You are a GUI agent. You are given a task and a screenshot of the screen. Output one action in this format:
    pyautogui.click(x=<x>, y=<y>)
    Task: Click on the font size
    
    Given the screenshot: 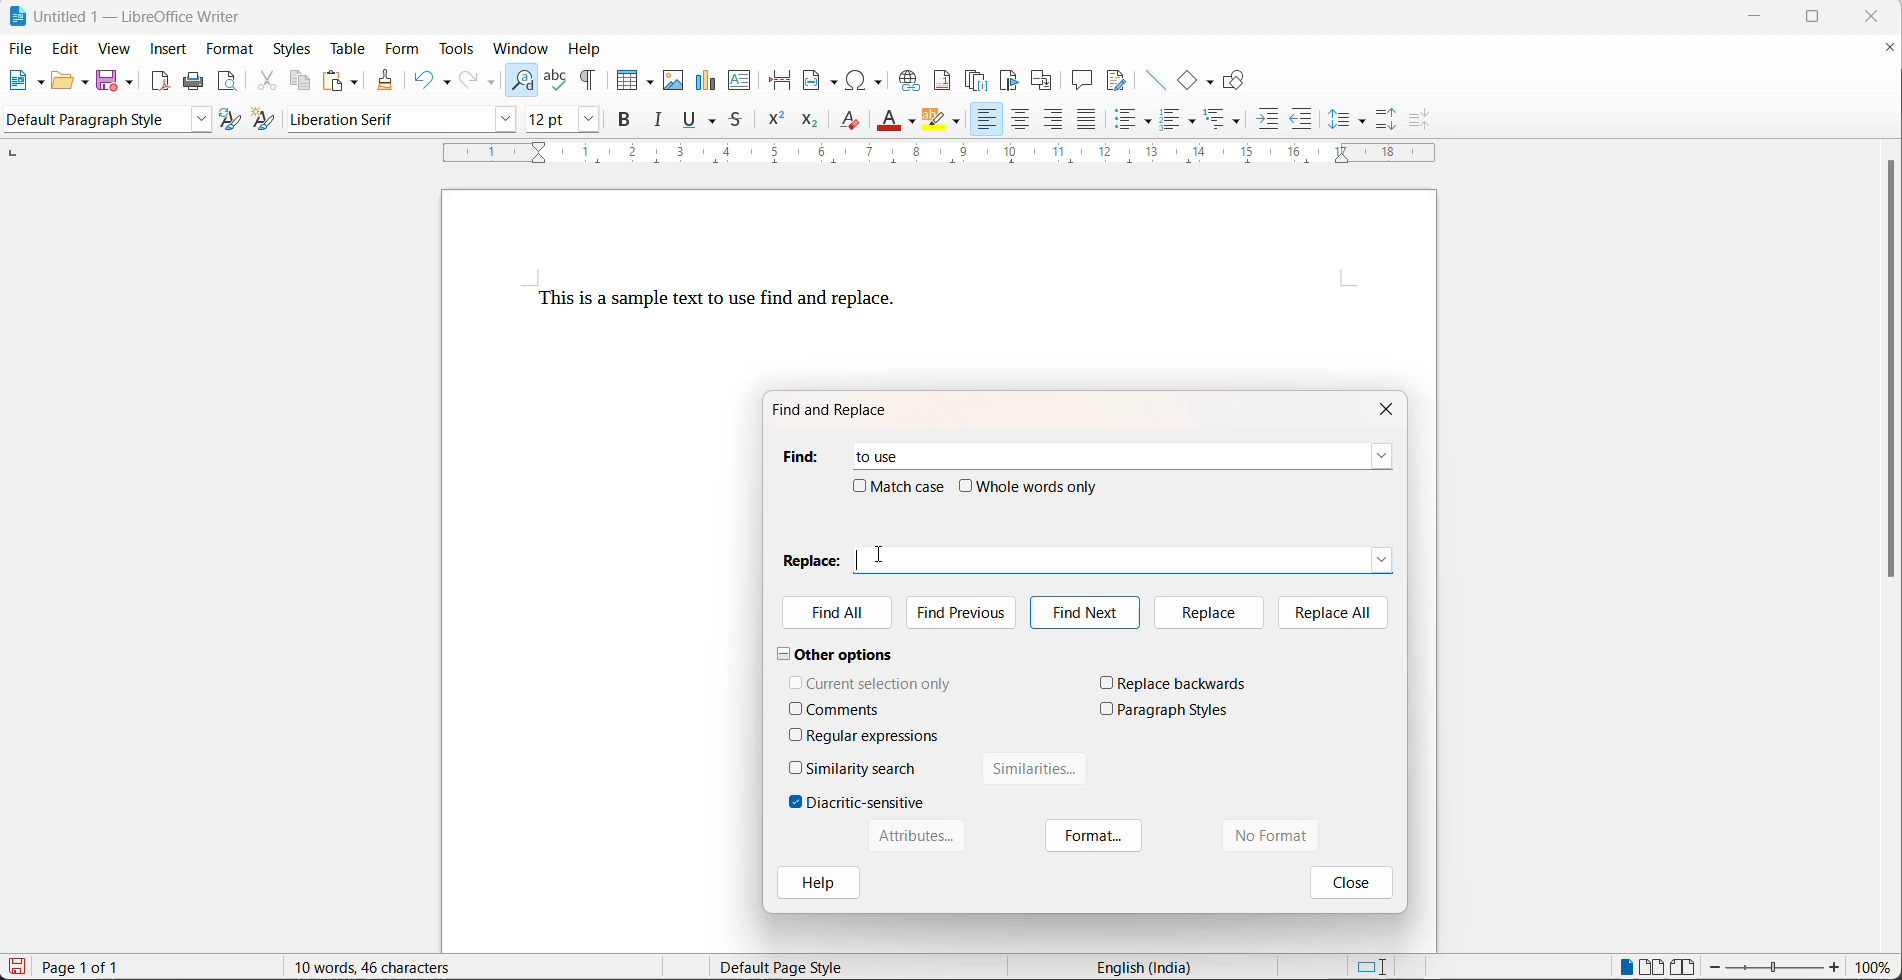 What is the action you would take?
    pyautogui.click(x=545, y=122)
    